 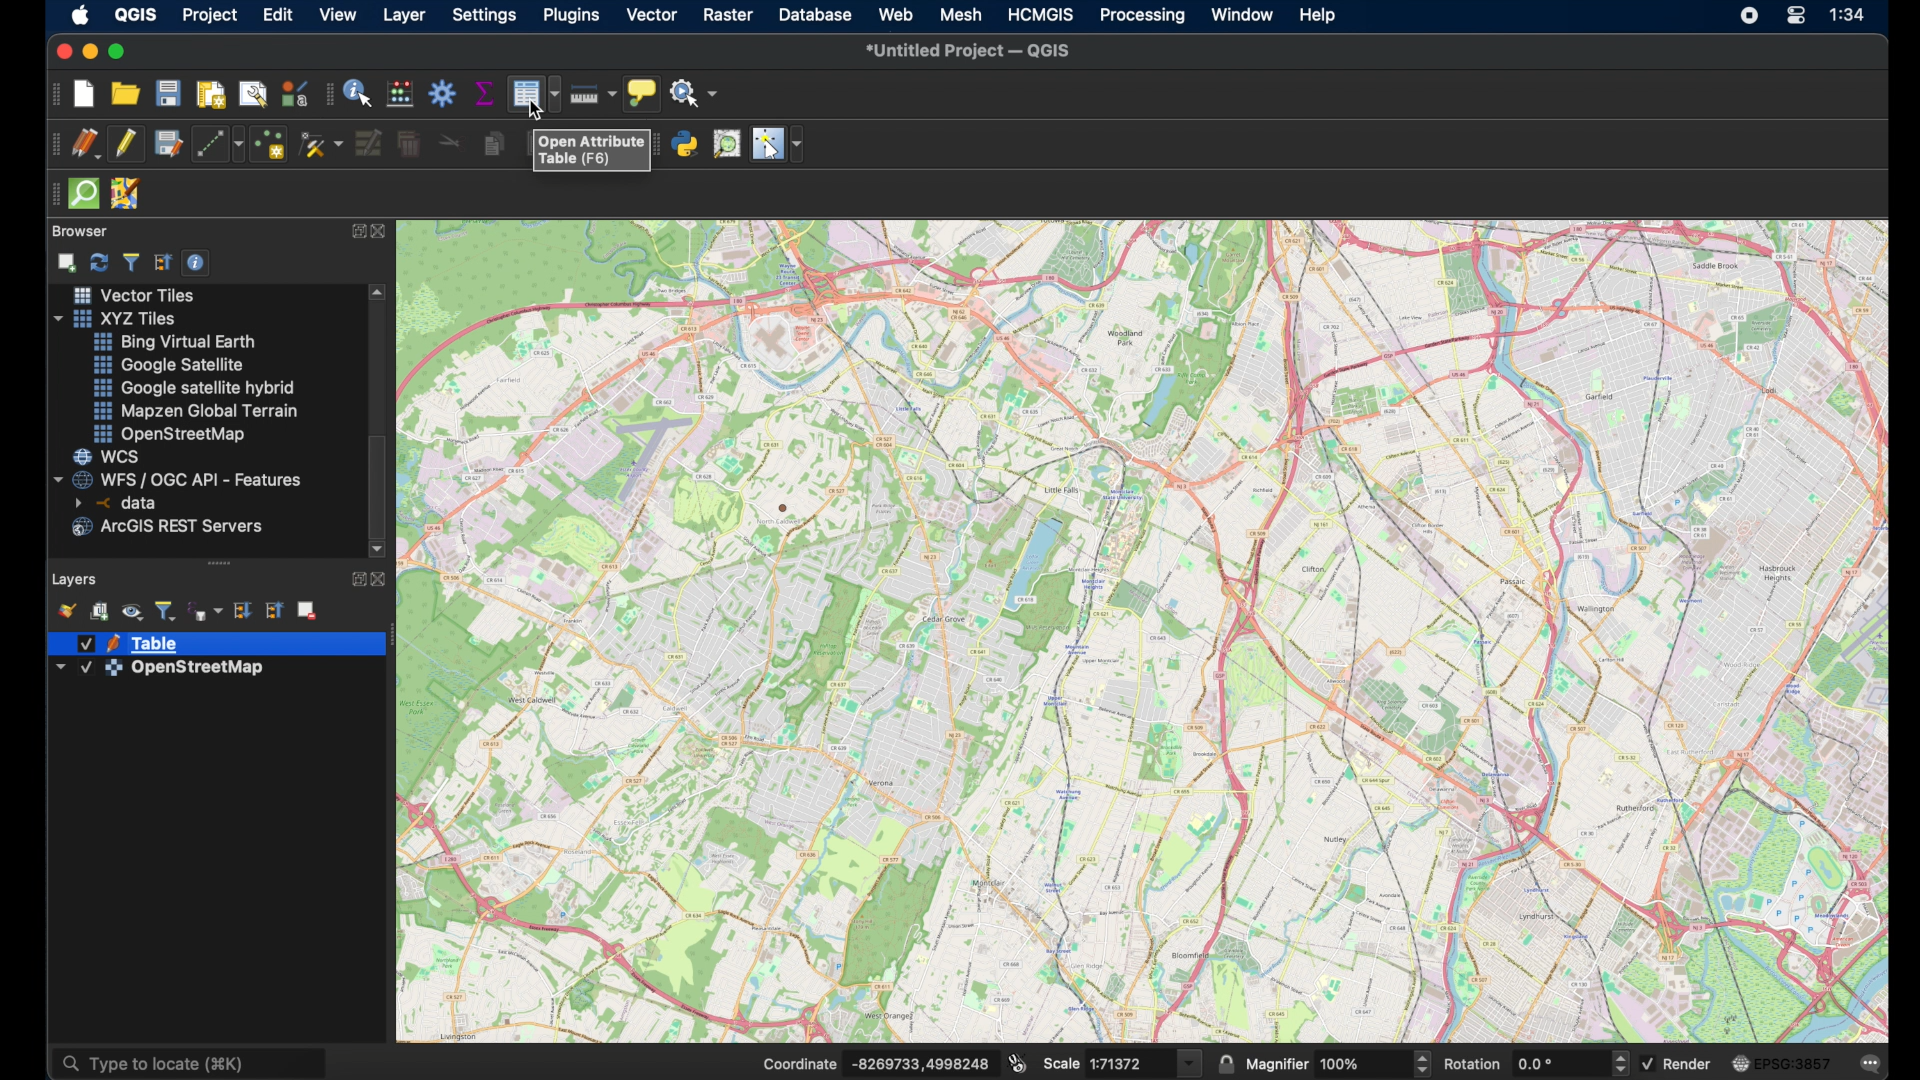 I want to click on increase or decrease rotation value, so click(x=1623, y=1062).